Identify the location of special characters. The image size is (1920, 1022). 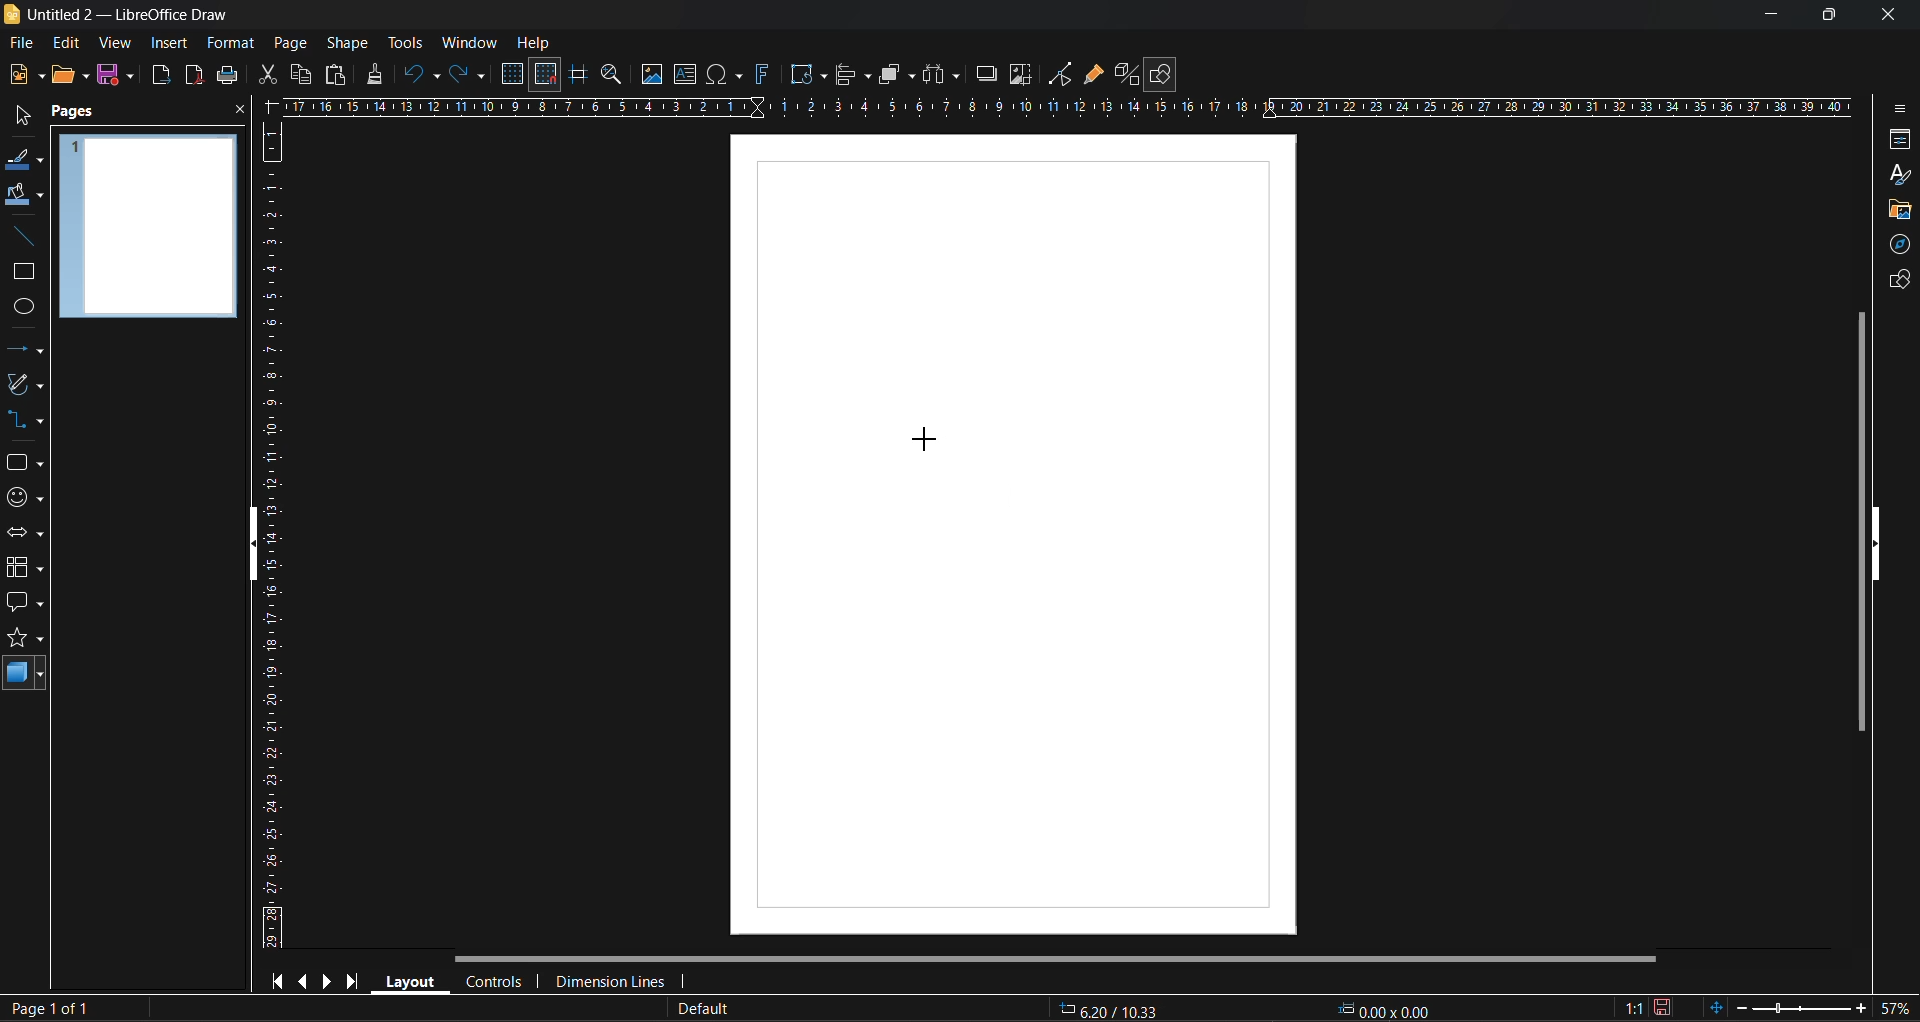
(729, 75).